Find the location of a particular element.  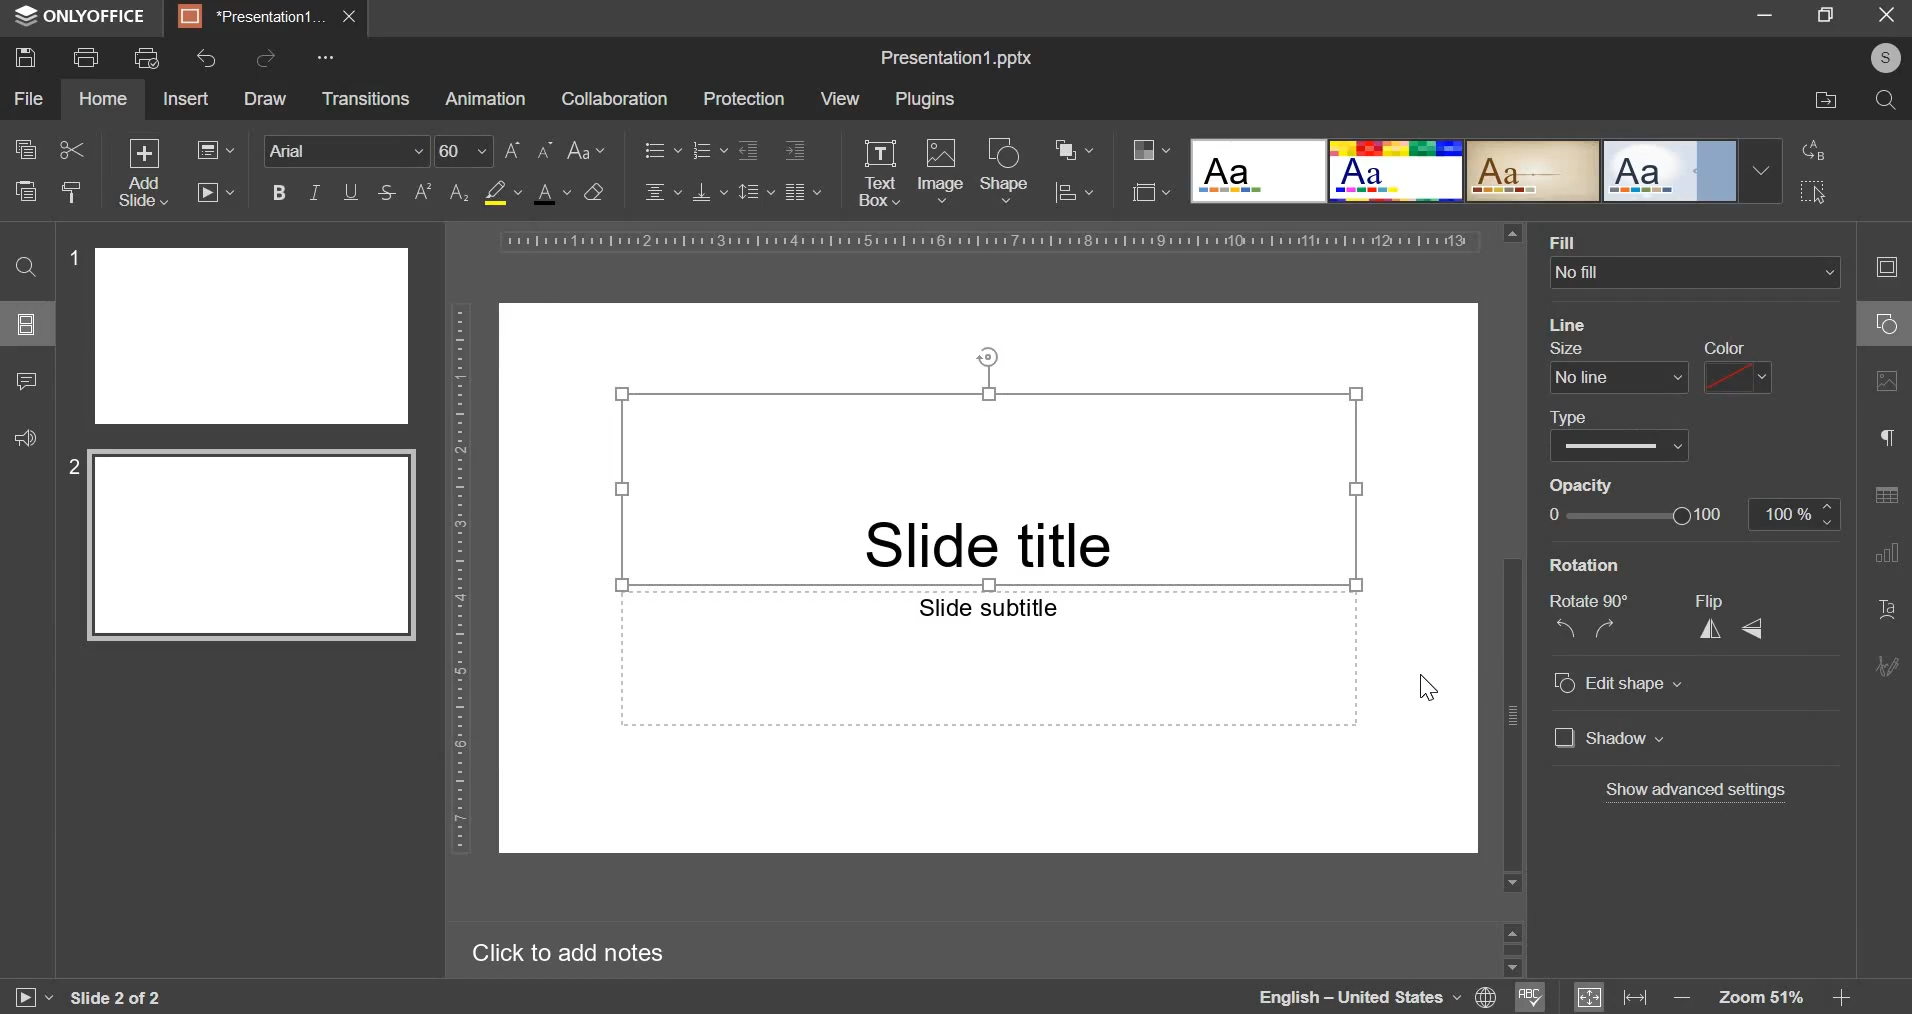

left is located at coordinates (1567, 628).